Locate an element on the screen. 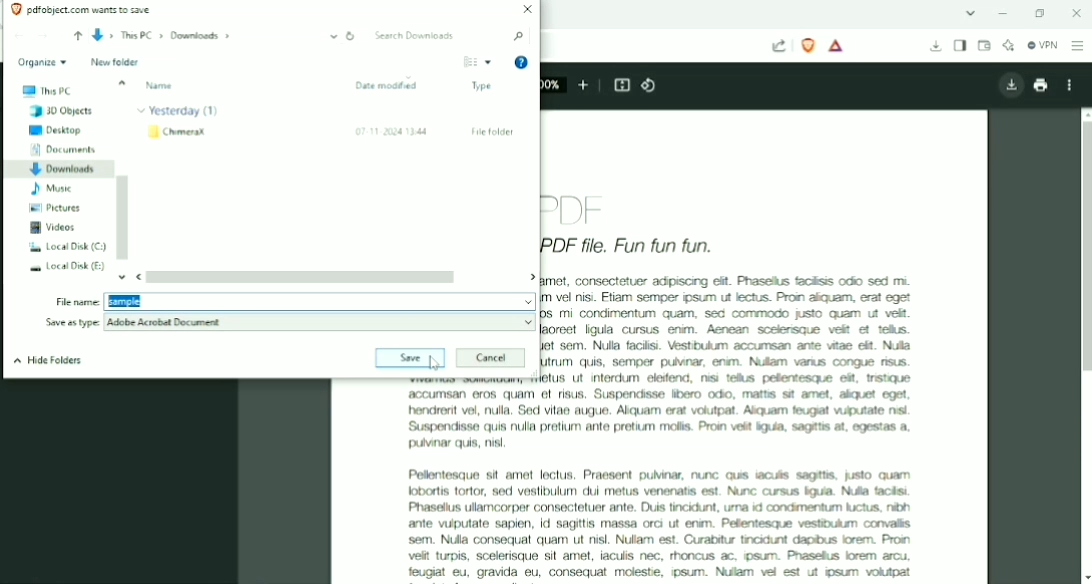 This screenshot has height=584, width=1092. up is located at coordinates (122, 82).